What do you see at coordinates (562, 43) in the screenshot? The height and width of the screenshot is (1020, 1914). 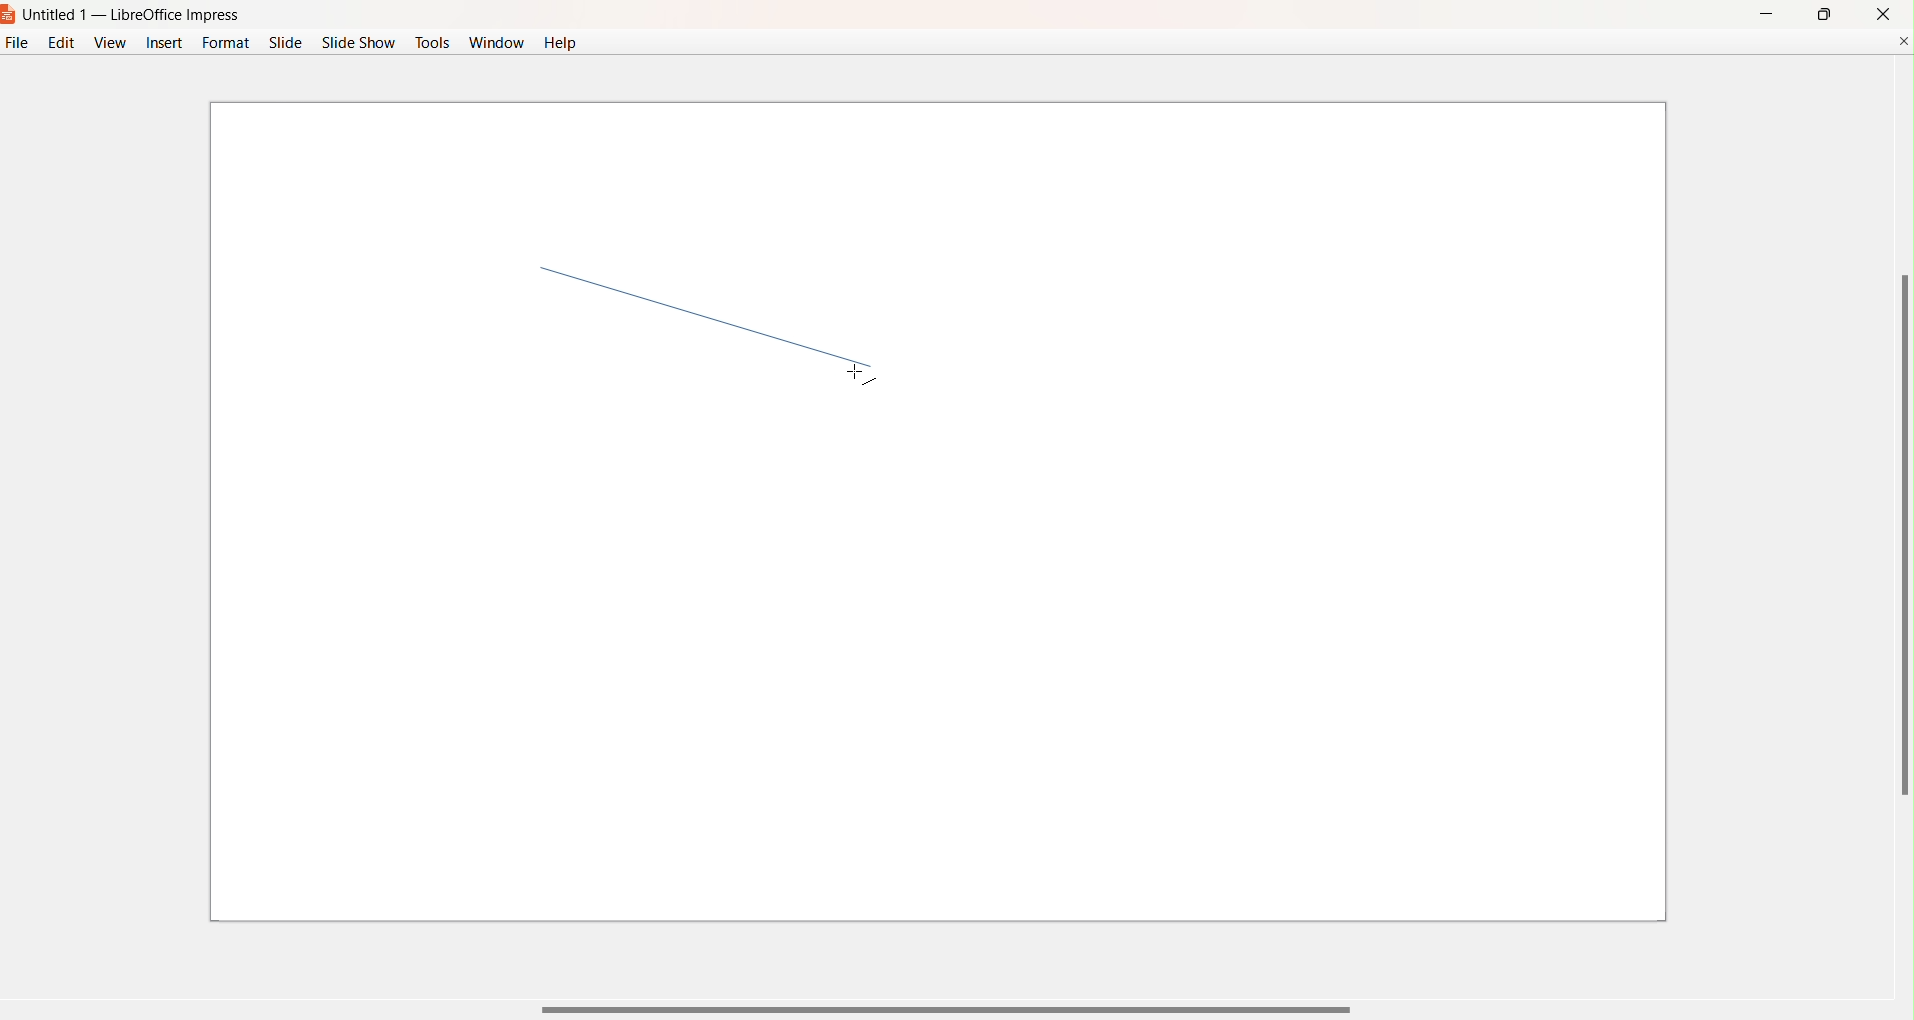 I see `Help` at bounding box center [562, 43].